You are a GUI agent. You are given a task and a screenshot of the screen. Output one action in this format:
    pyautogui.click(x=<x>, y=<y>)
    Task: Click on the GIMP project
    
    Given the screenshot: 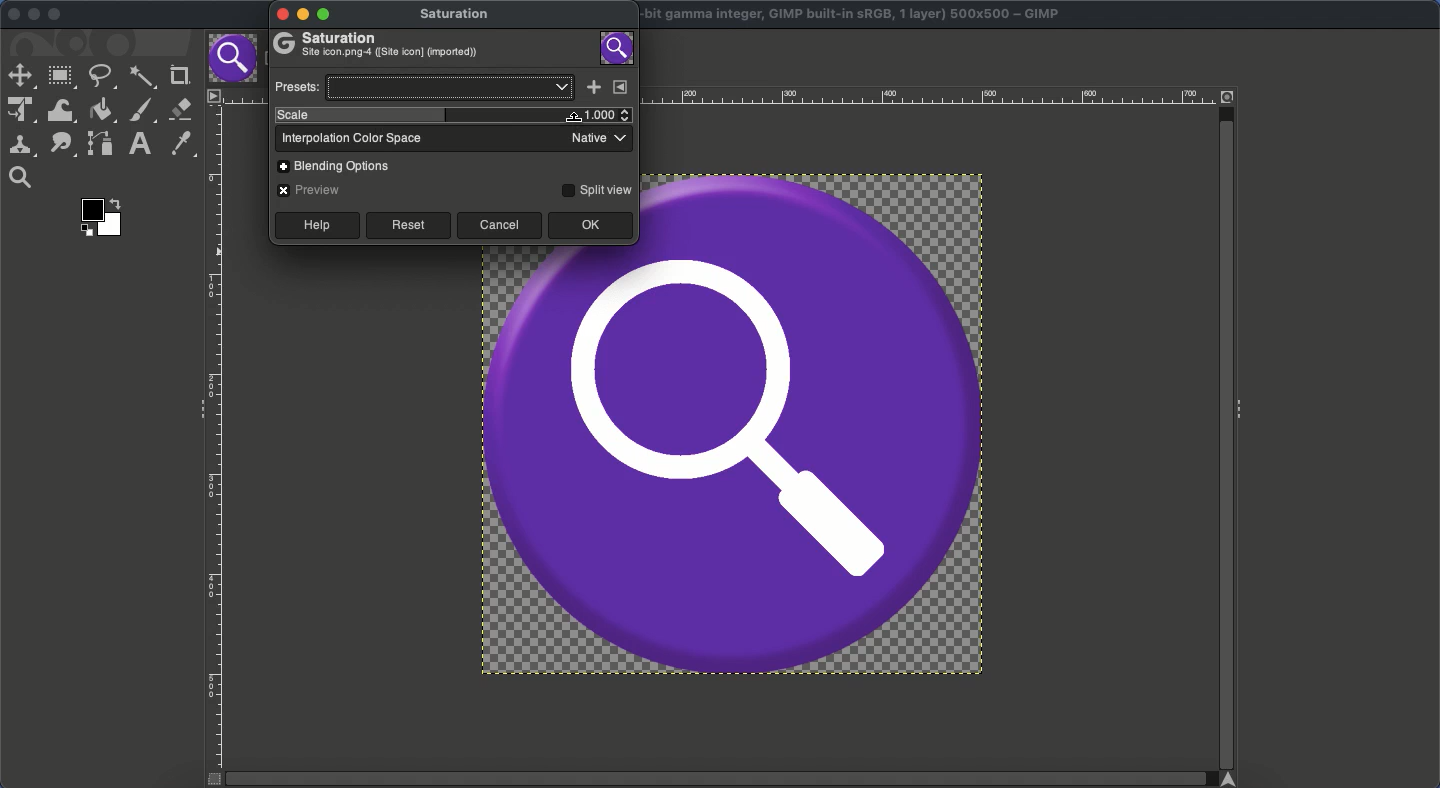 What is the action you would take?
    pyautogui.click(x=854, y=12)
    